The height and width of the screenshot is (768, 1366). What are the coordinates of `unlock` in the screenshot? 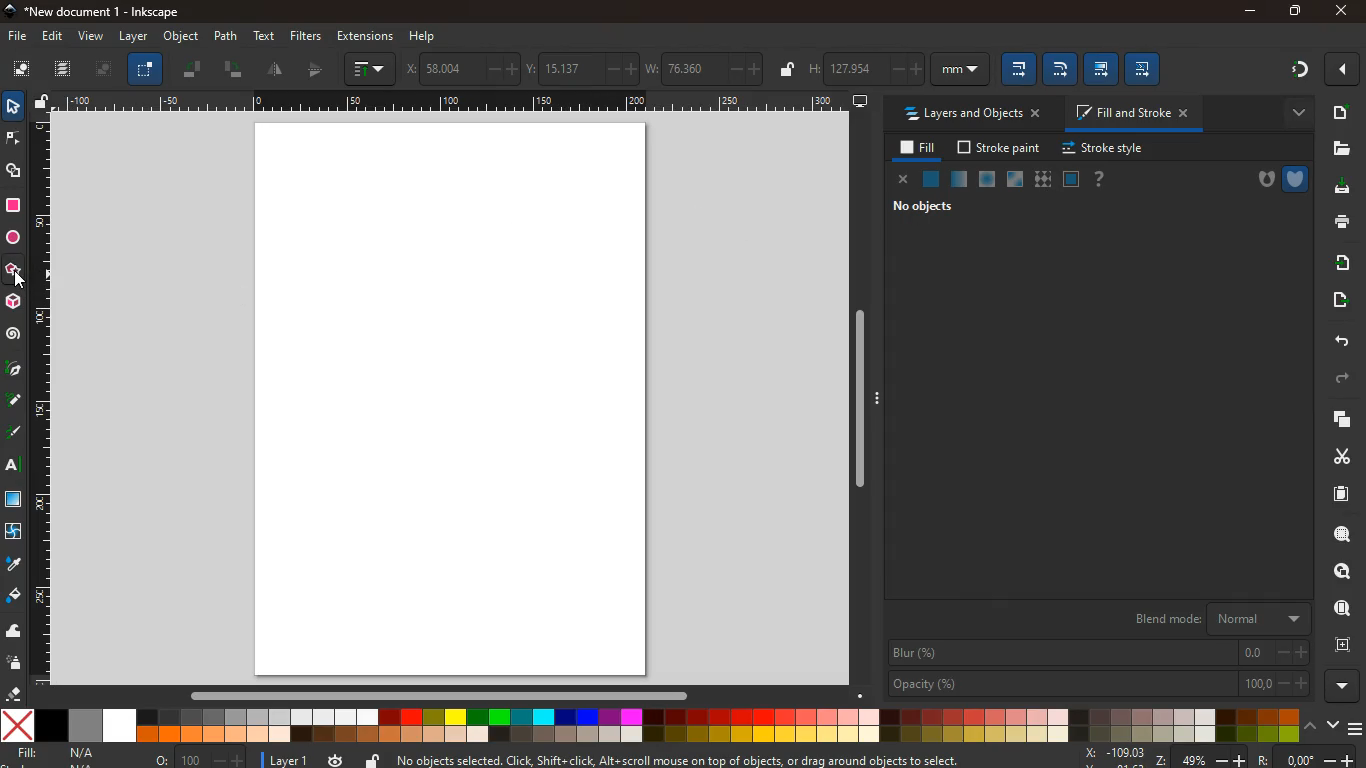 It's located at (372, 759).